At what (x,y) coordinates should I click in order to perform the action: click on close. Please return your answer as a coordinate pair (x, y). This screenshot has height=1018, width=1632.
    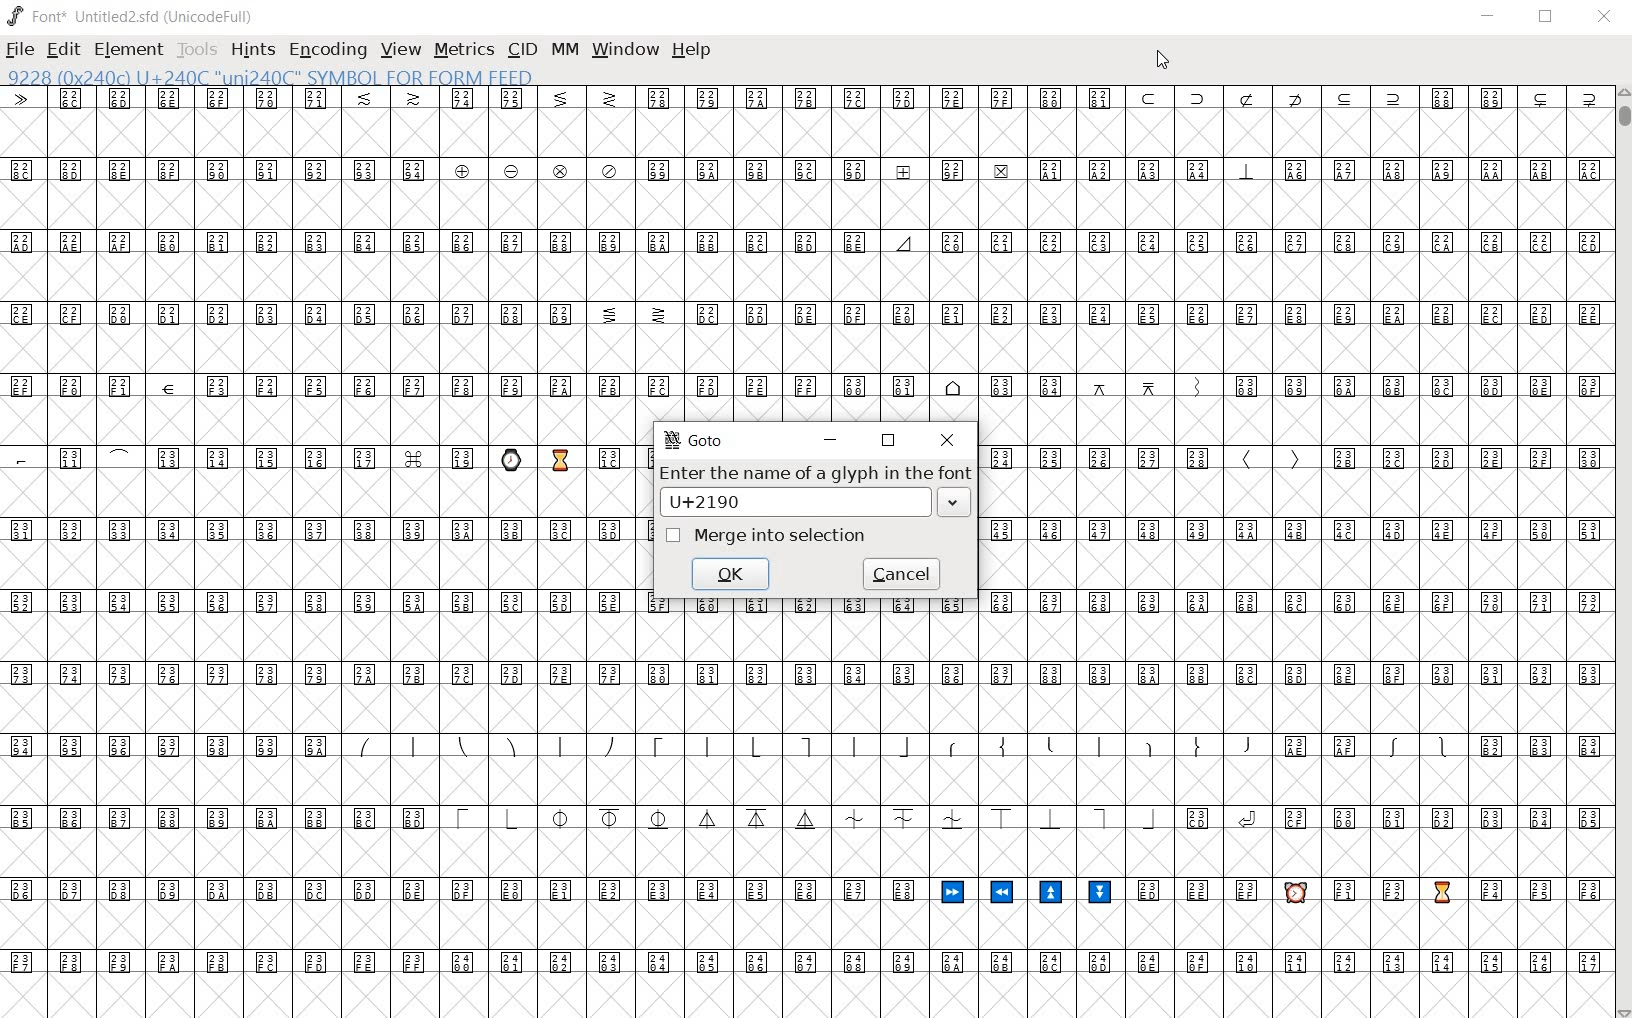
    Looking at the image, I should click on (1604, 19).